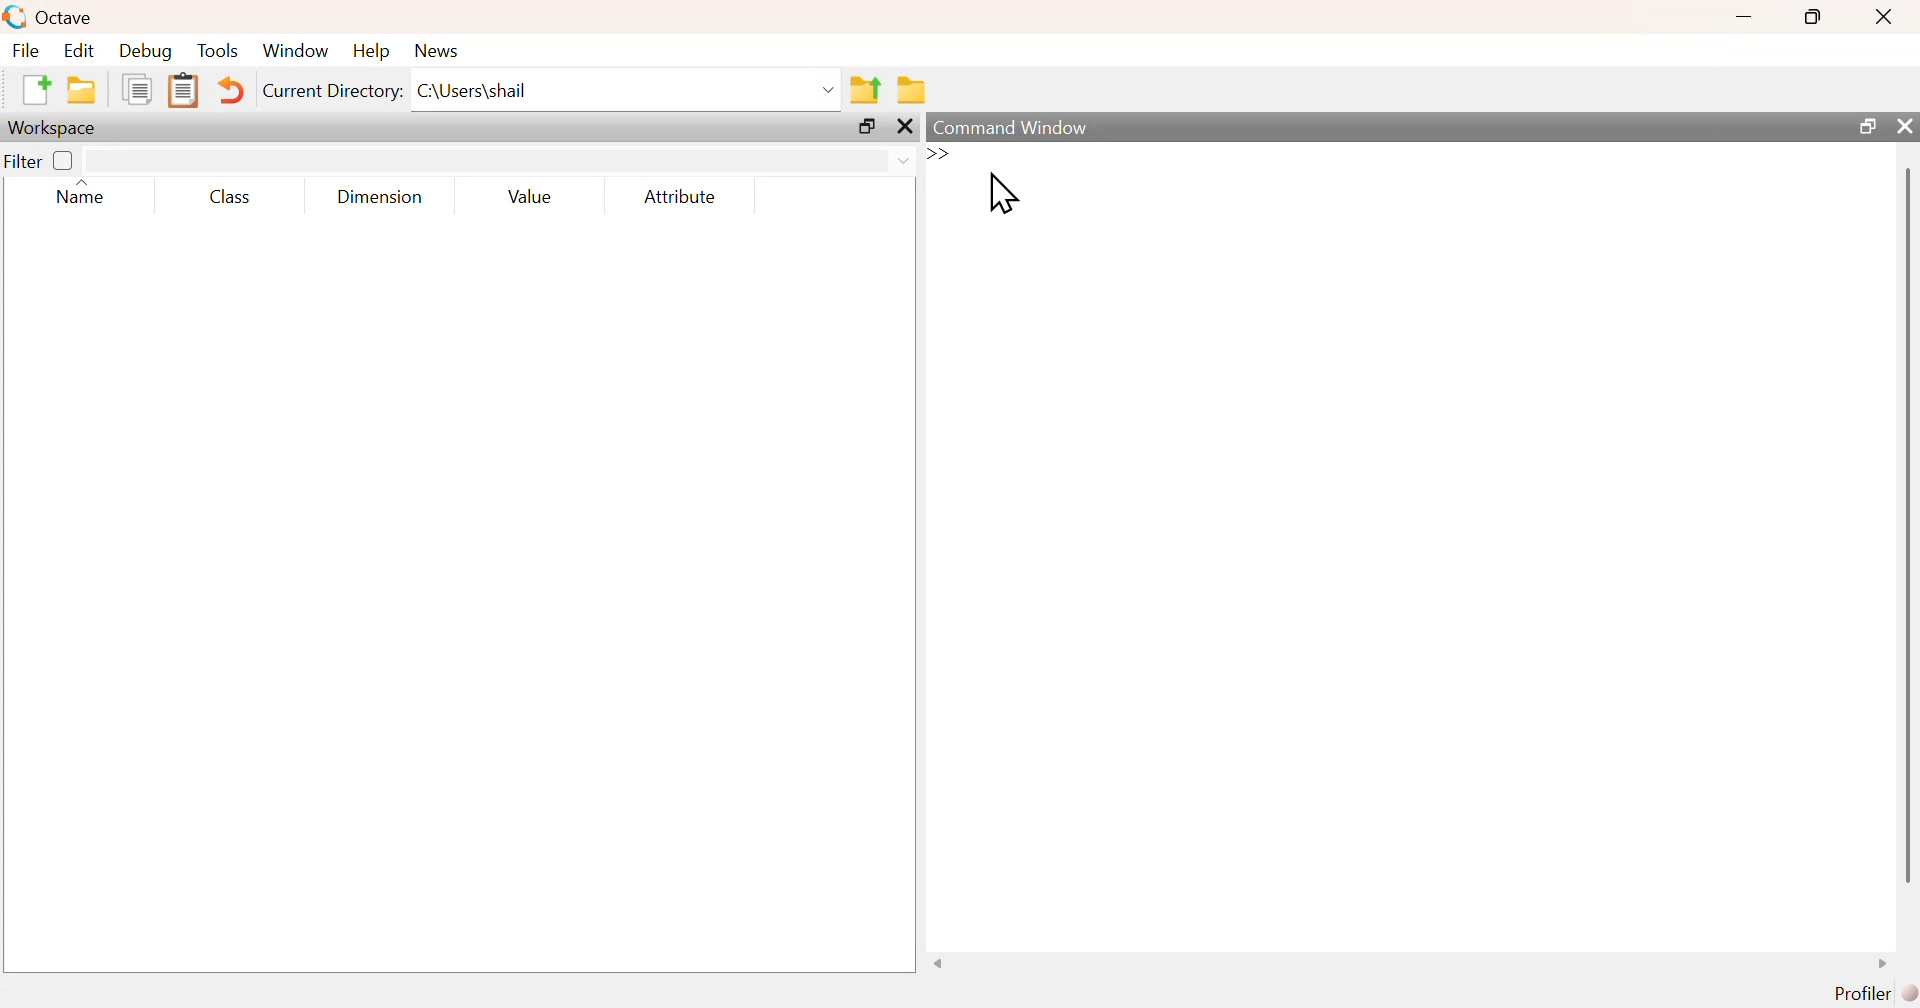  What do you see at coordinates (867, 126) in the screenshot?
I see `maximize` at bounding box center [867, 126].